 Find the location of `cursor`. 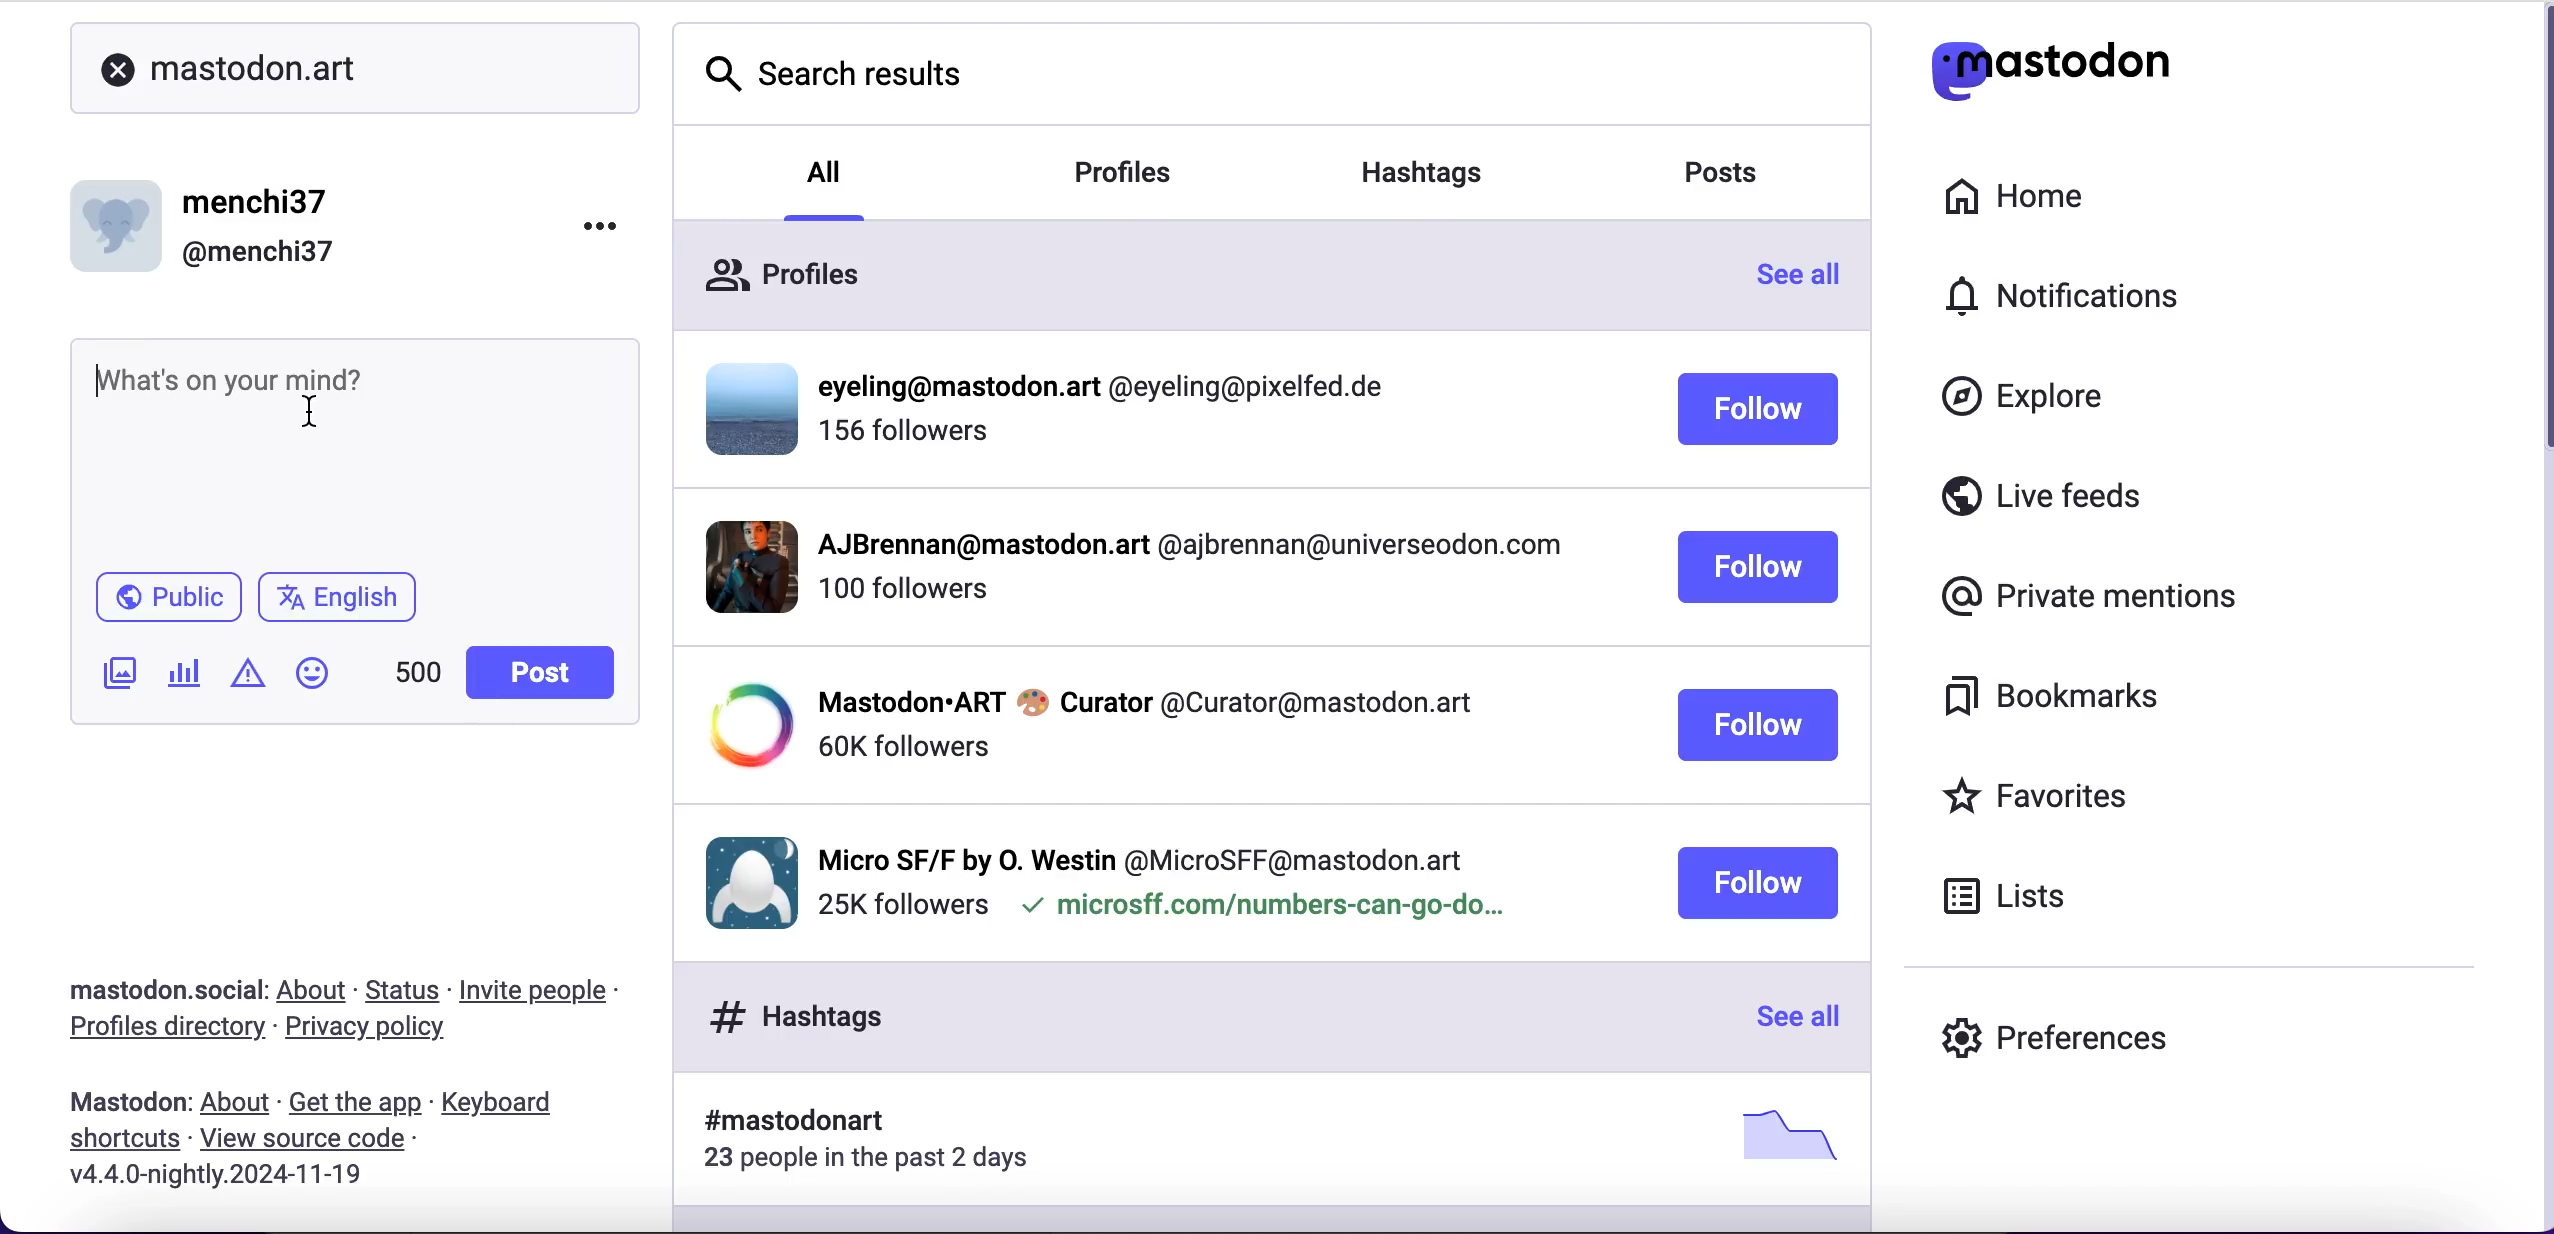

cursor is located at coordinates (305, 414).